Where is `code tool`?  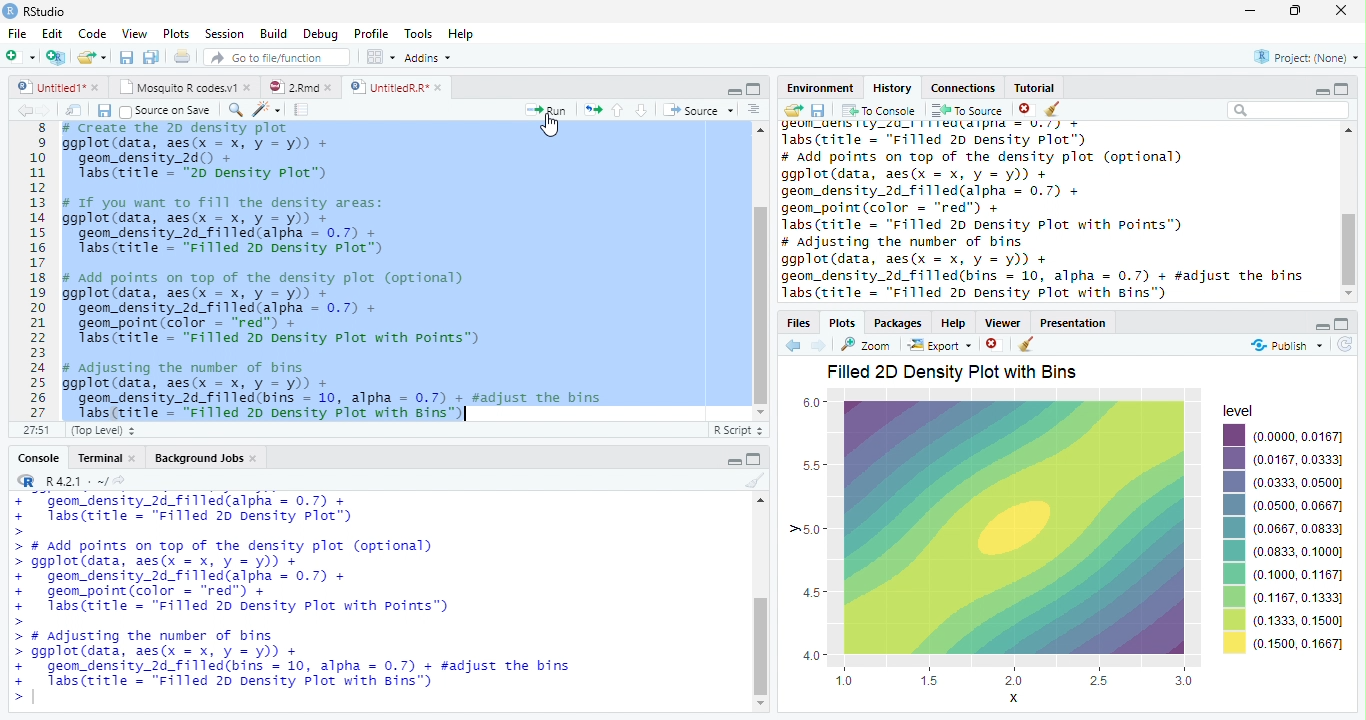 code tool is located at coordinates (266, 110).